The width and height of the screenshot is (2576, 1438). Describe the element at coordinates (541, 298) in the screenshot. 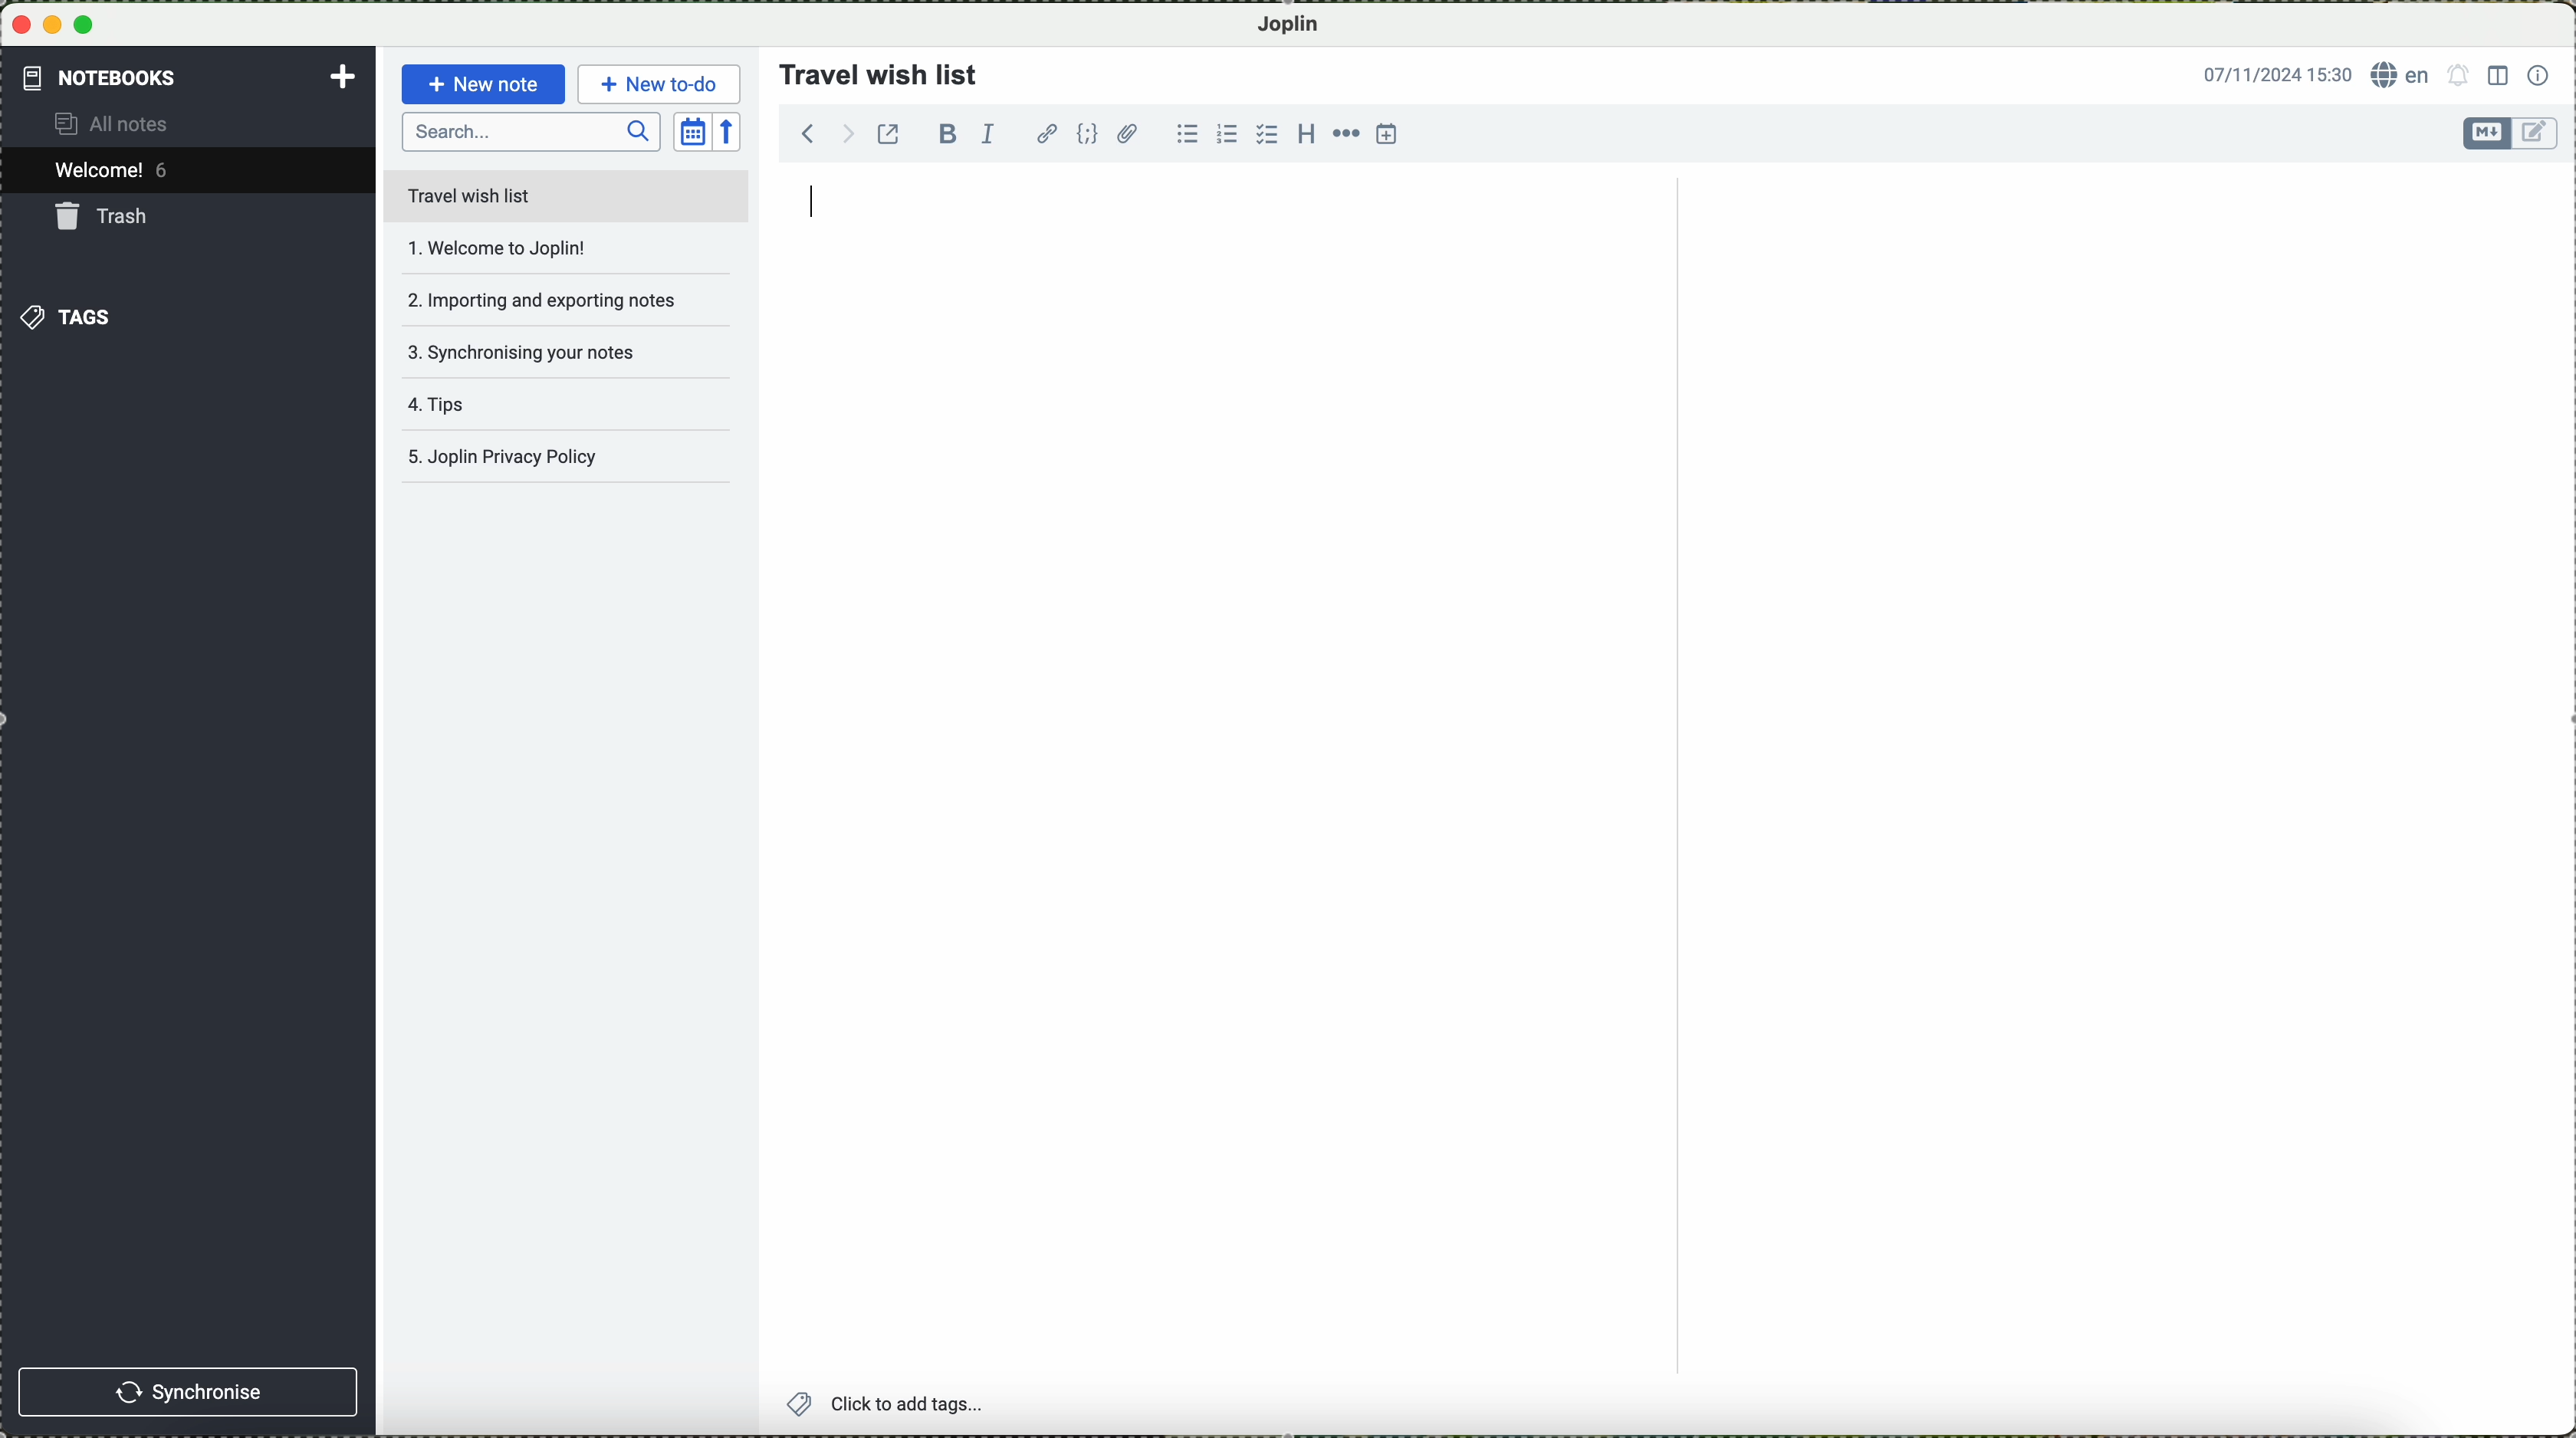

I see `importing and exporting notes` at that location.